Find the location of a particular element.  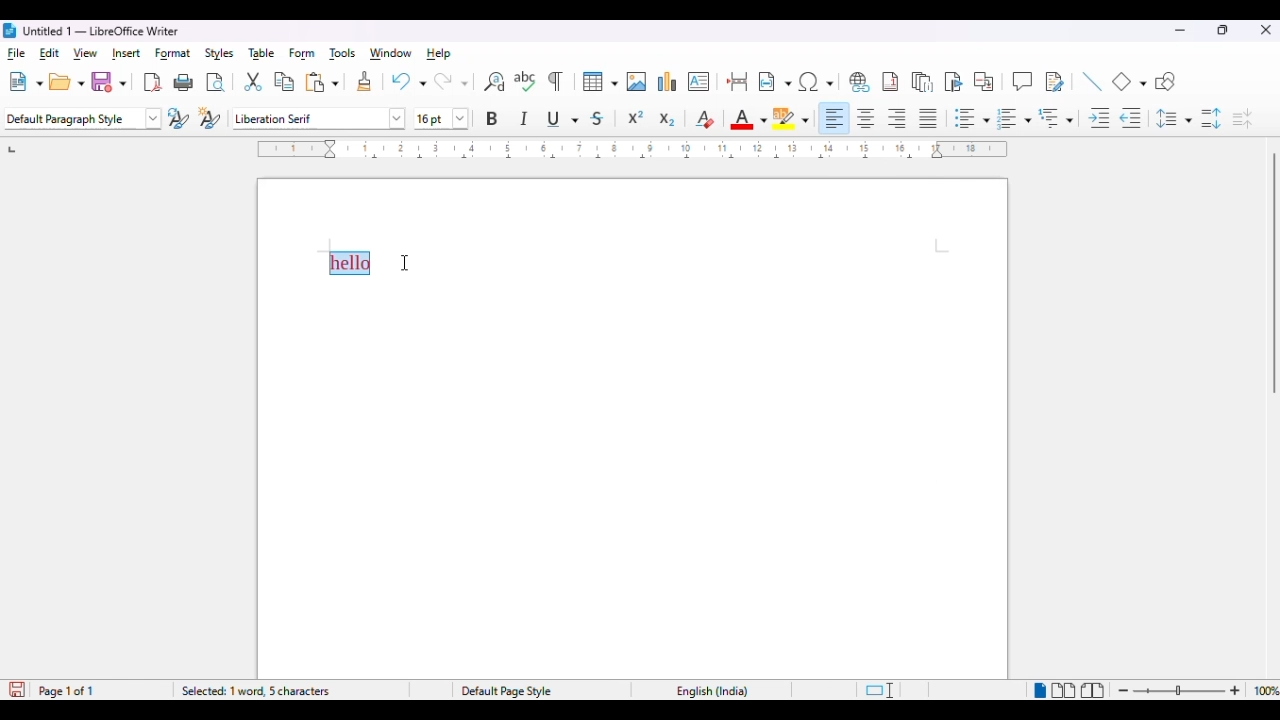

set paragraph style is located at coordinates (83, 119).